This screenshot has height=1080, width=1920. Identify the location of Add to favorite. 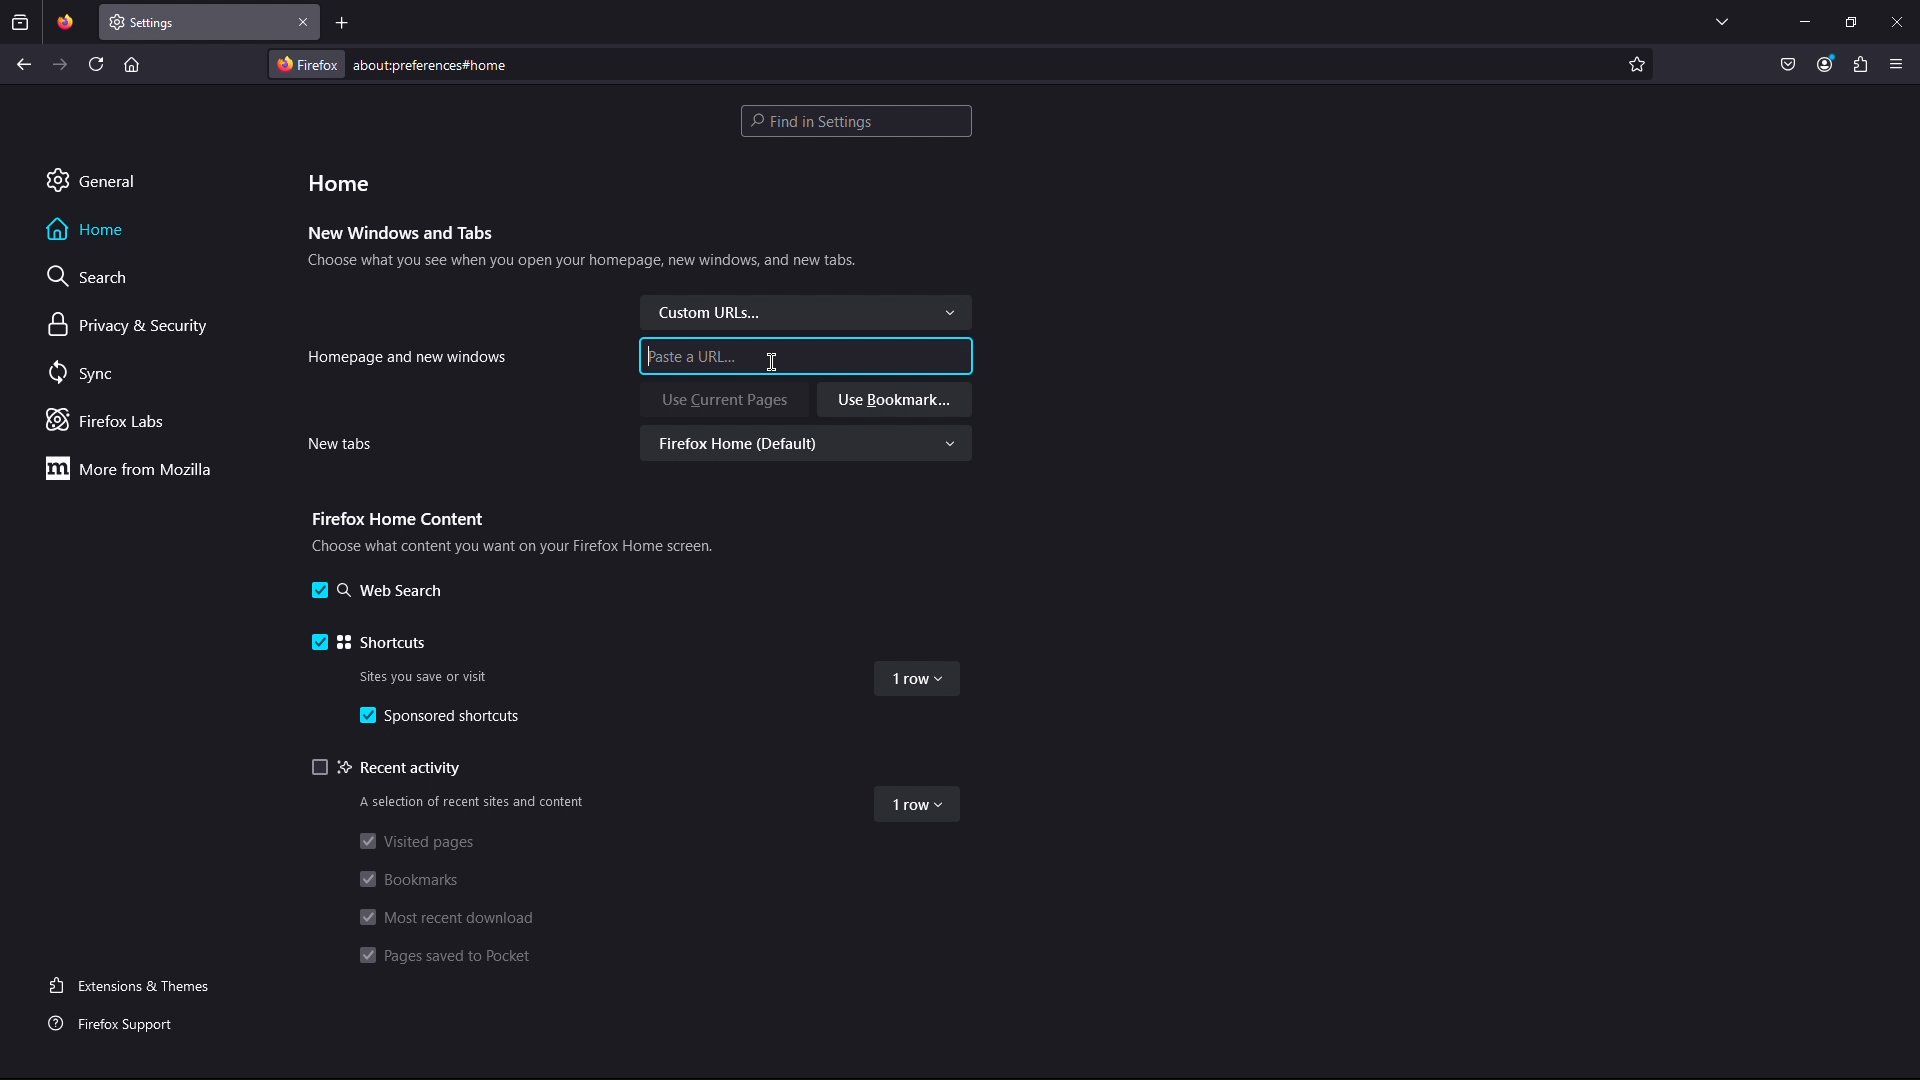
(1636, 64).